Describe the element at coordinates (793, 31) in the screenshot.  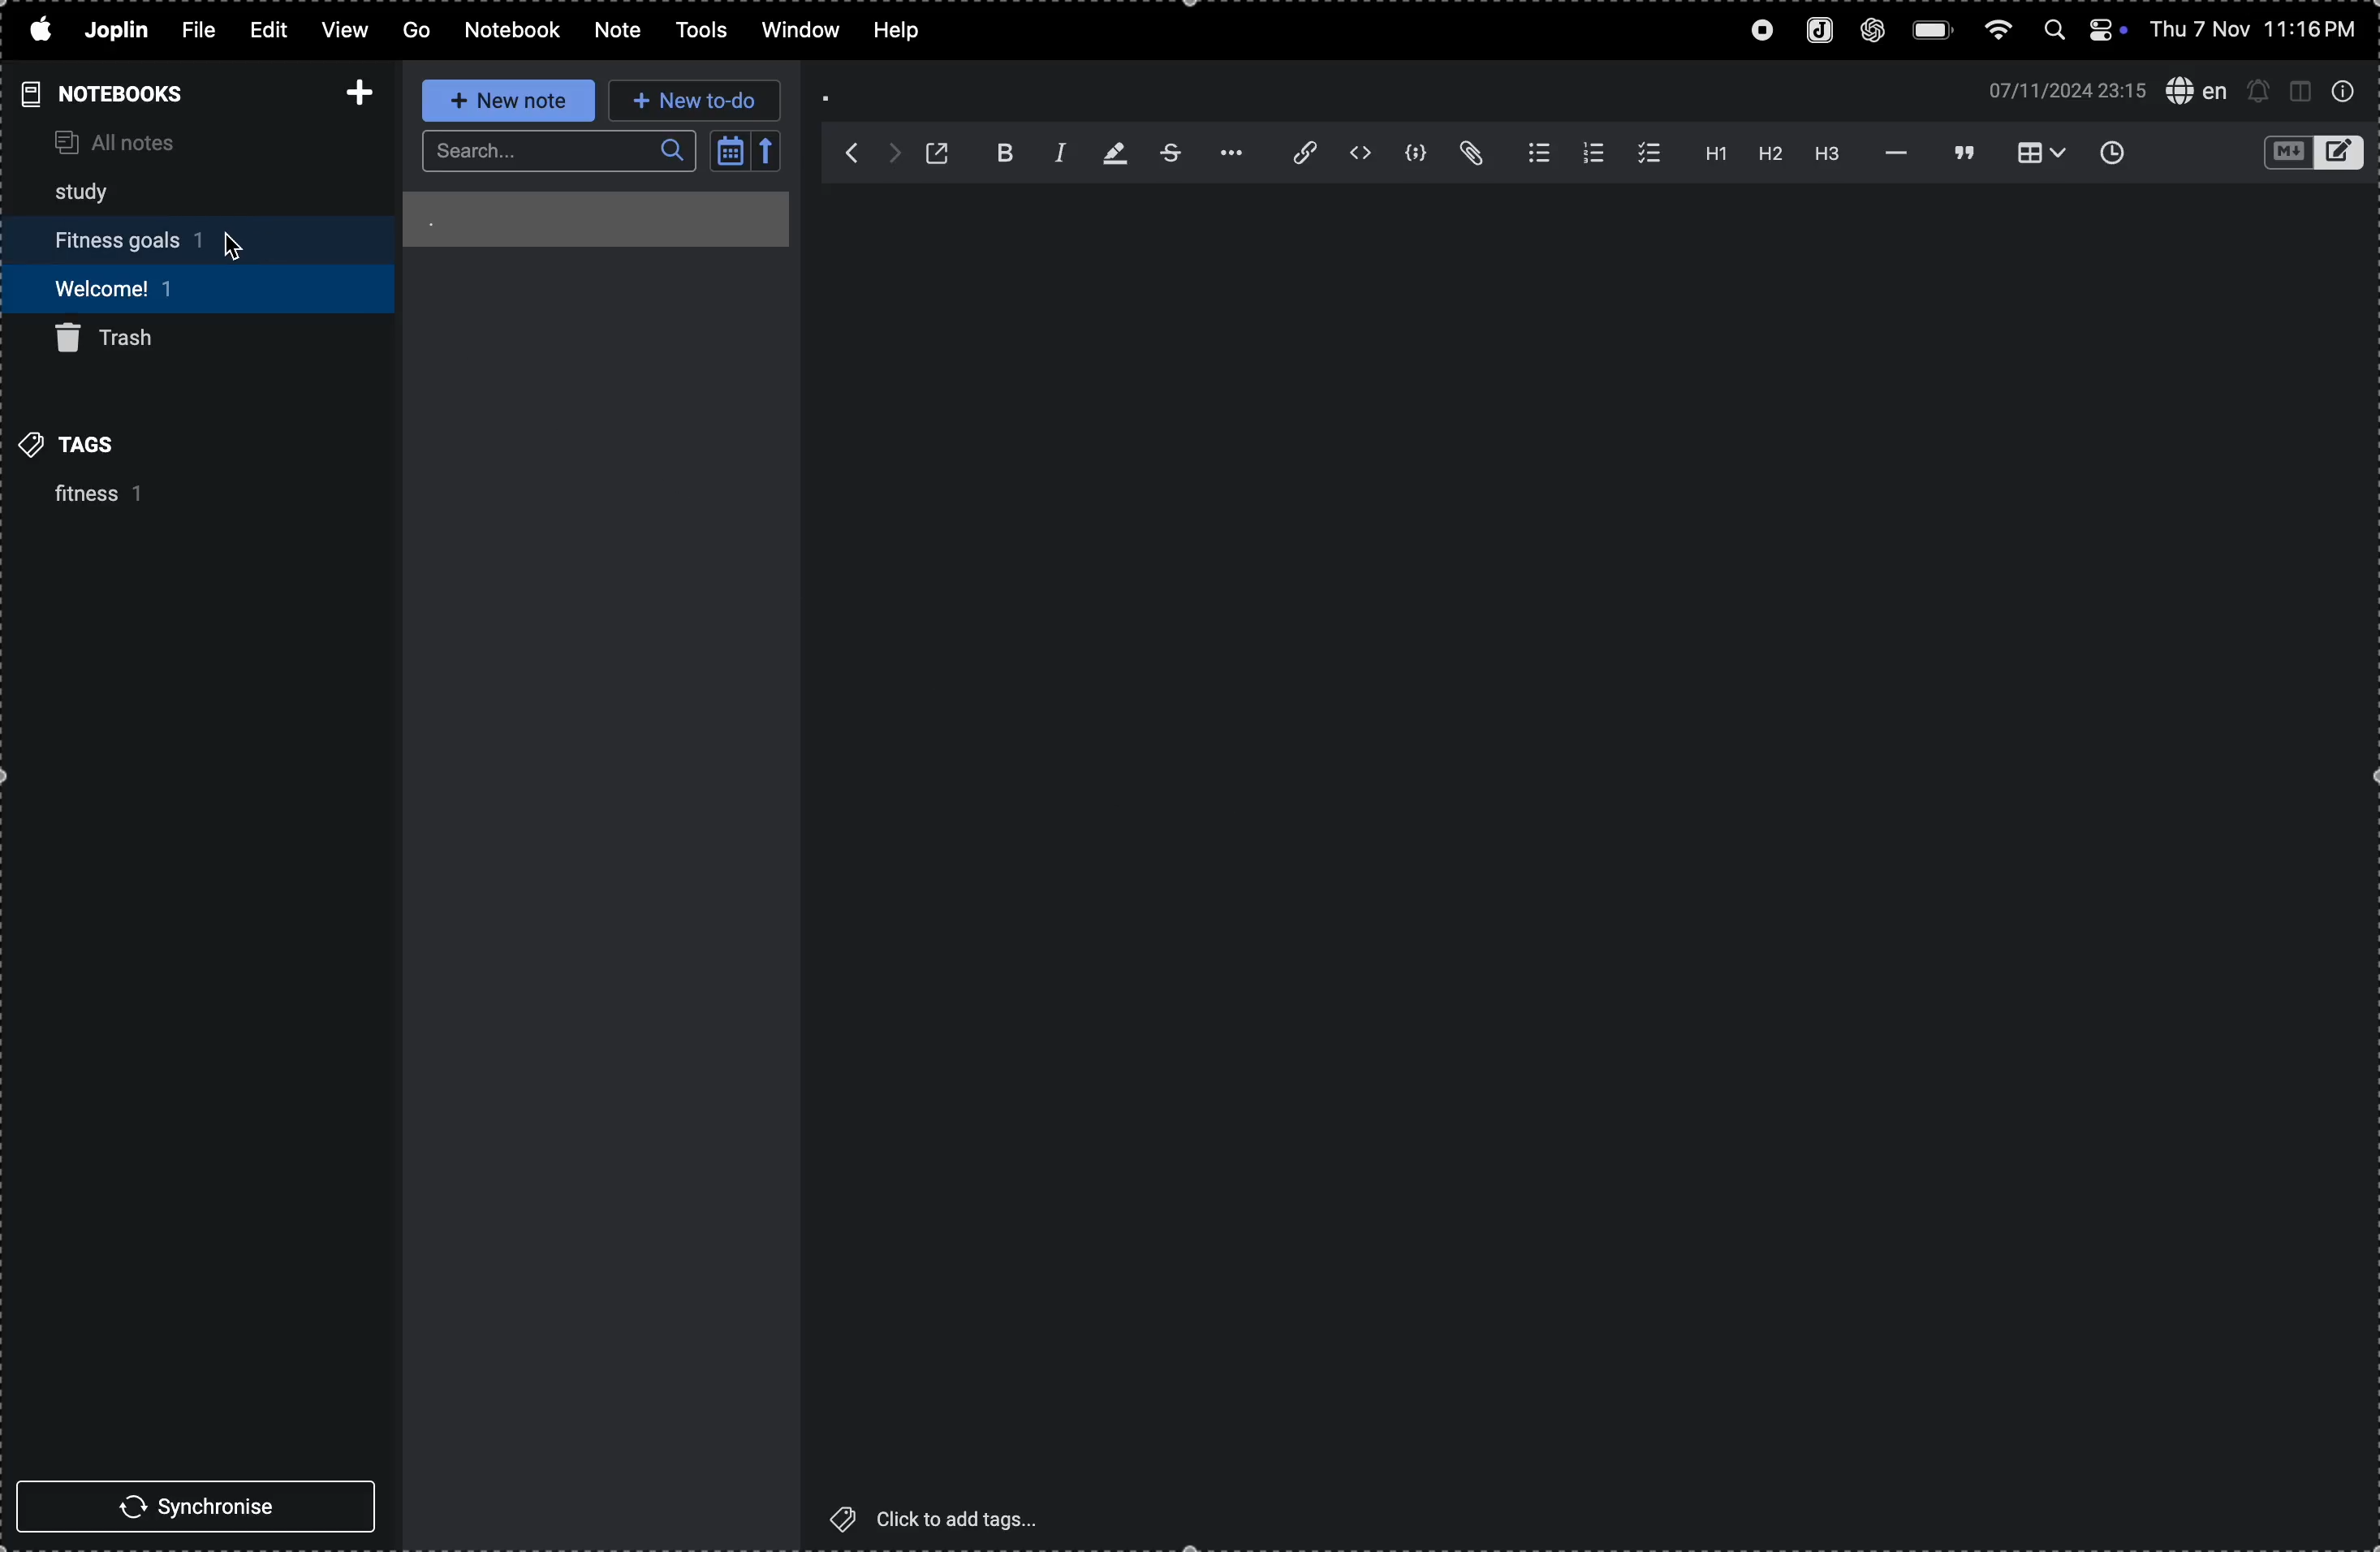
I see `window` at that location.